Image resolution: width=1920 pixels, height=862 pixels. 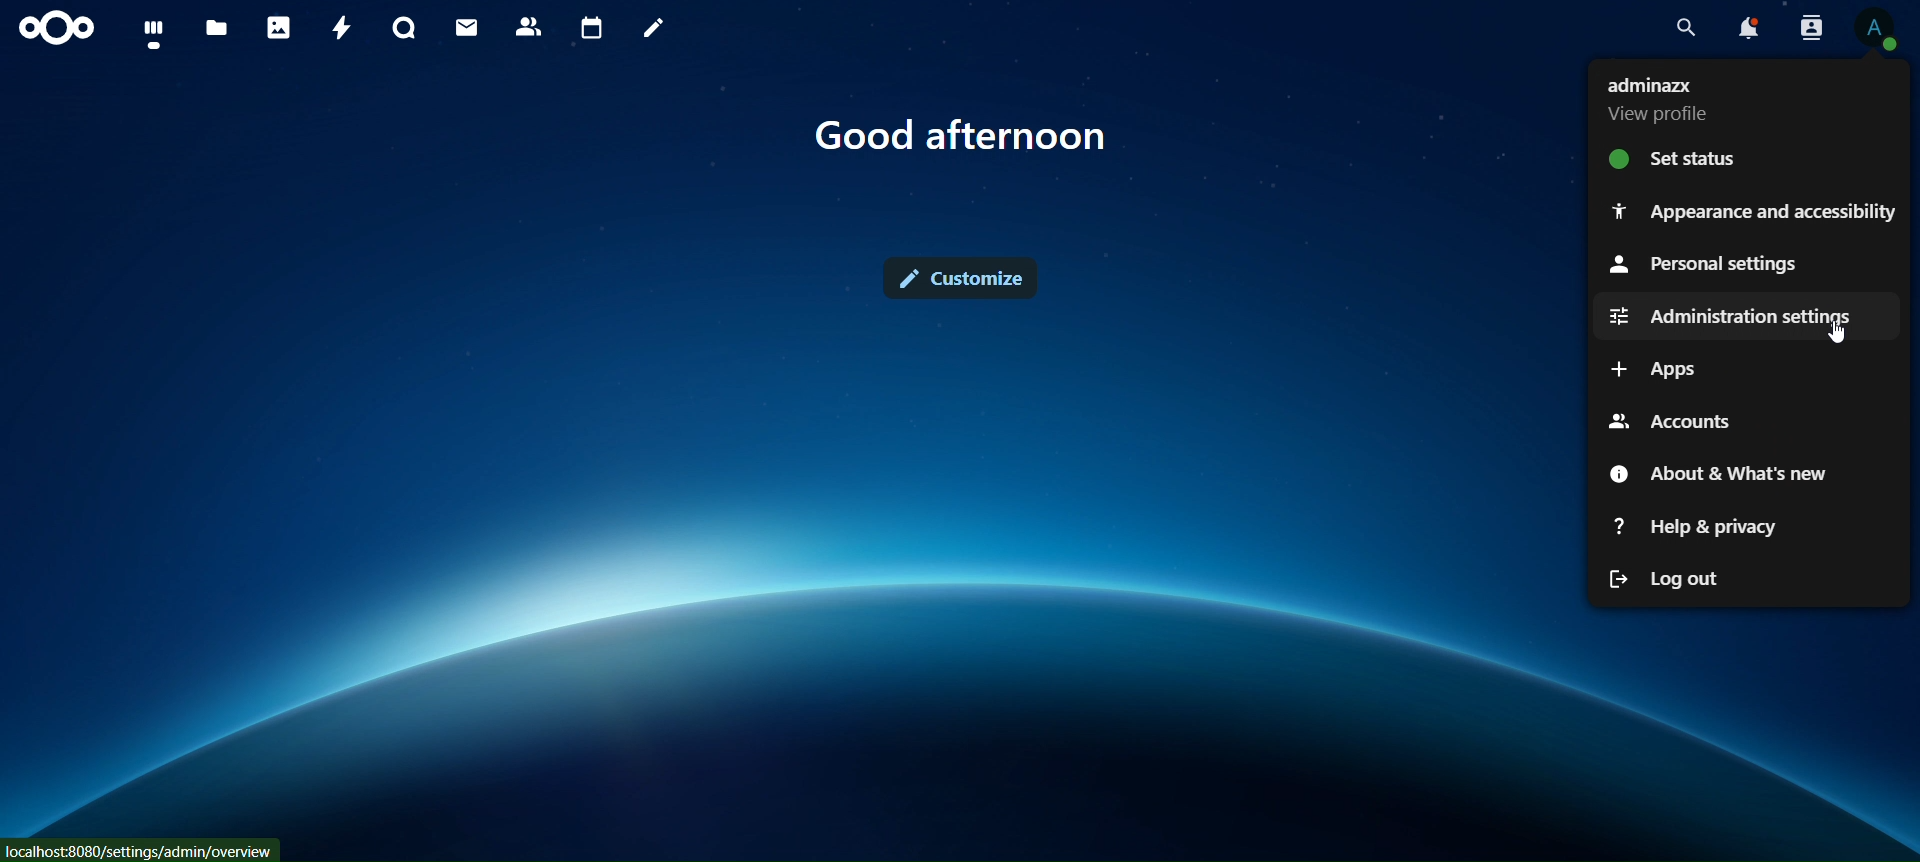 What do you see at coordinates (1808, 28) in the screenshot?
I see `search contacts` at bounding box center [1808, 28].